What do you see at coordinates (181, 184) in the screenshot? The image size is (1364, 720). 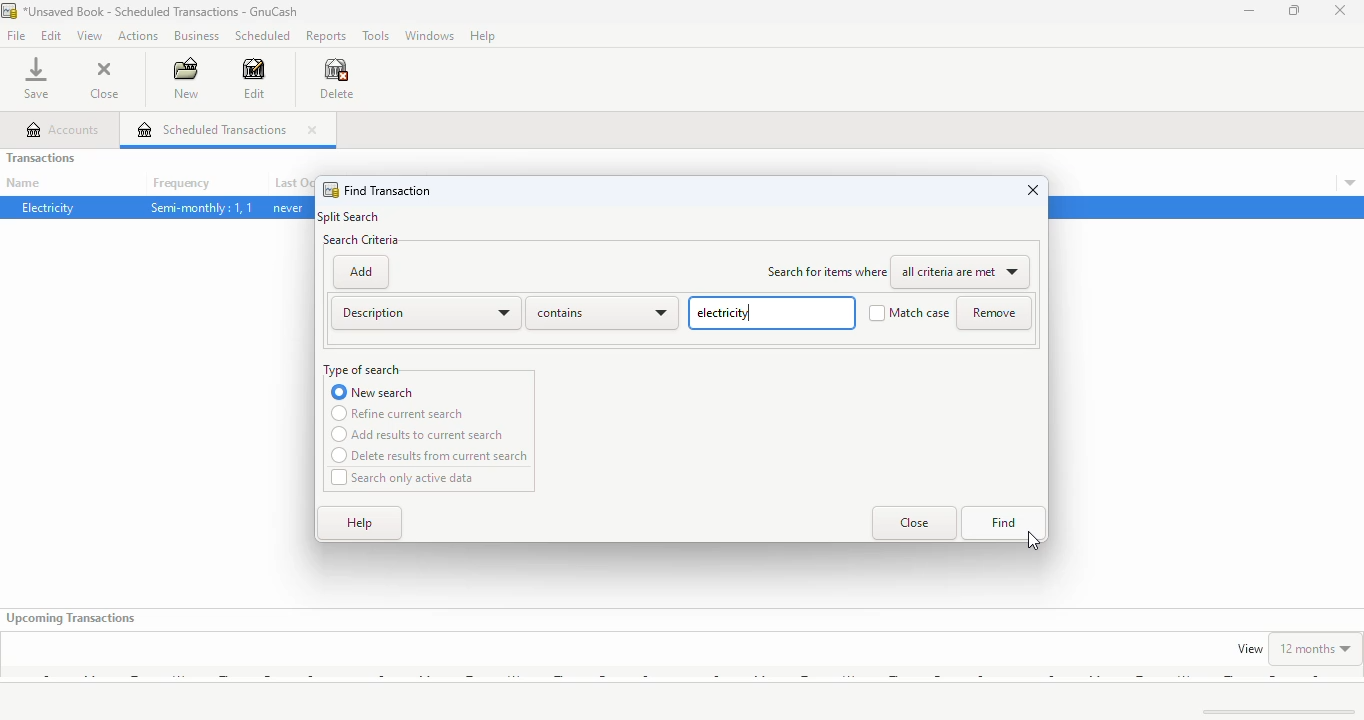 I see `frequency` at bounding box center [181, 184].